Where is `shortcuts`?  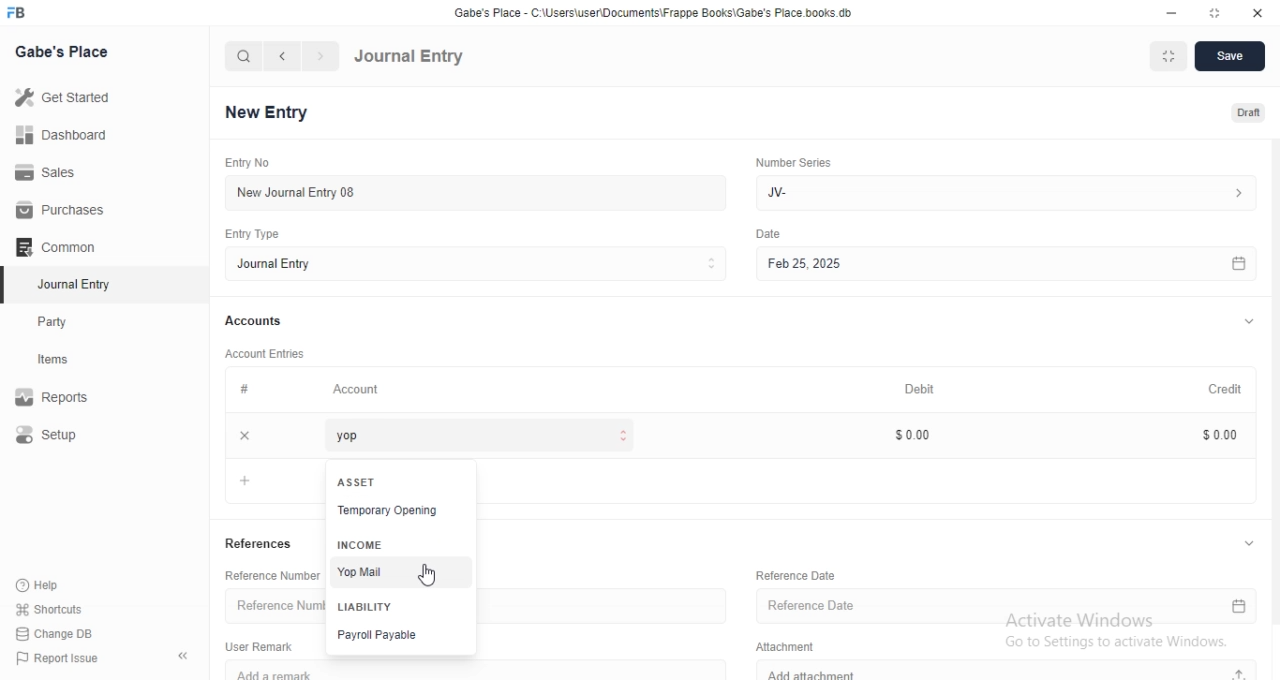 shortcuts is located at coordinates (62, 608).